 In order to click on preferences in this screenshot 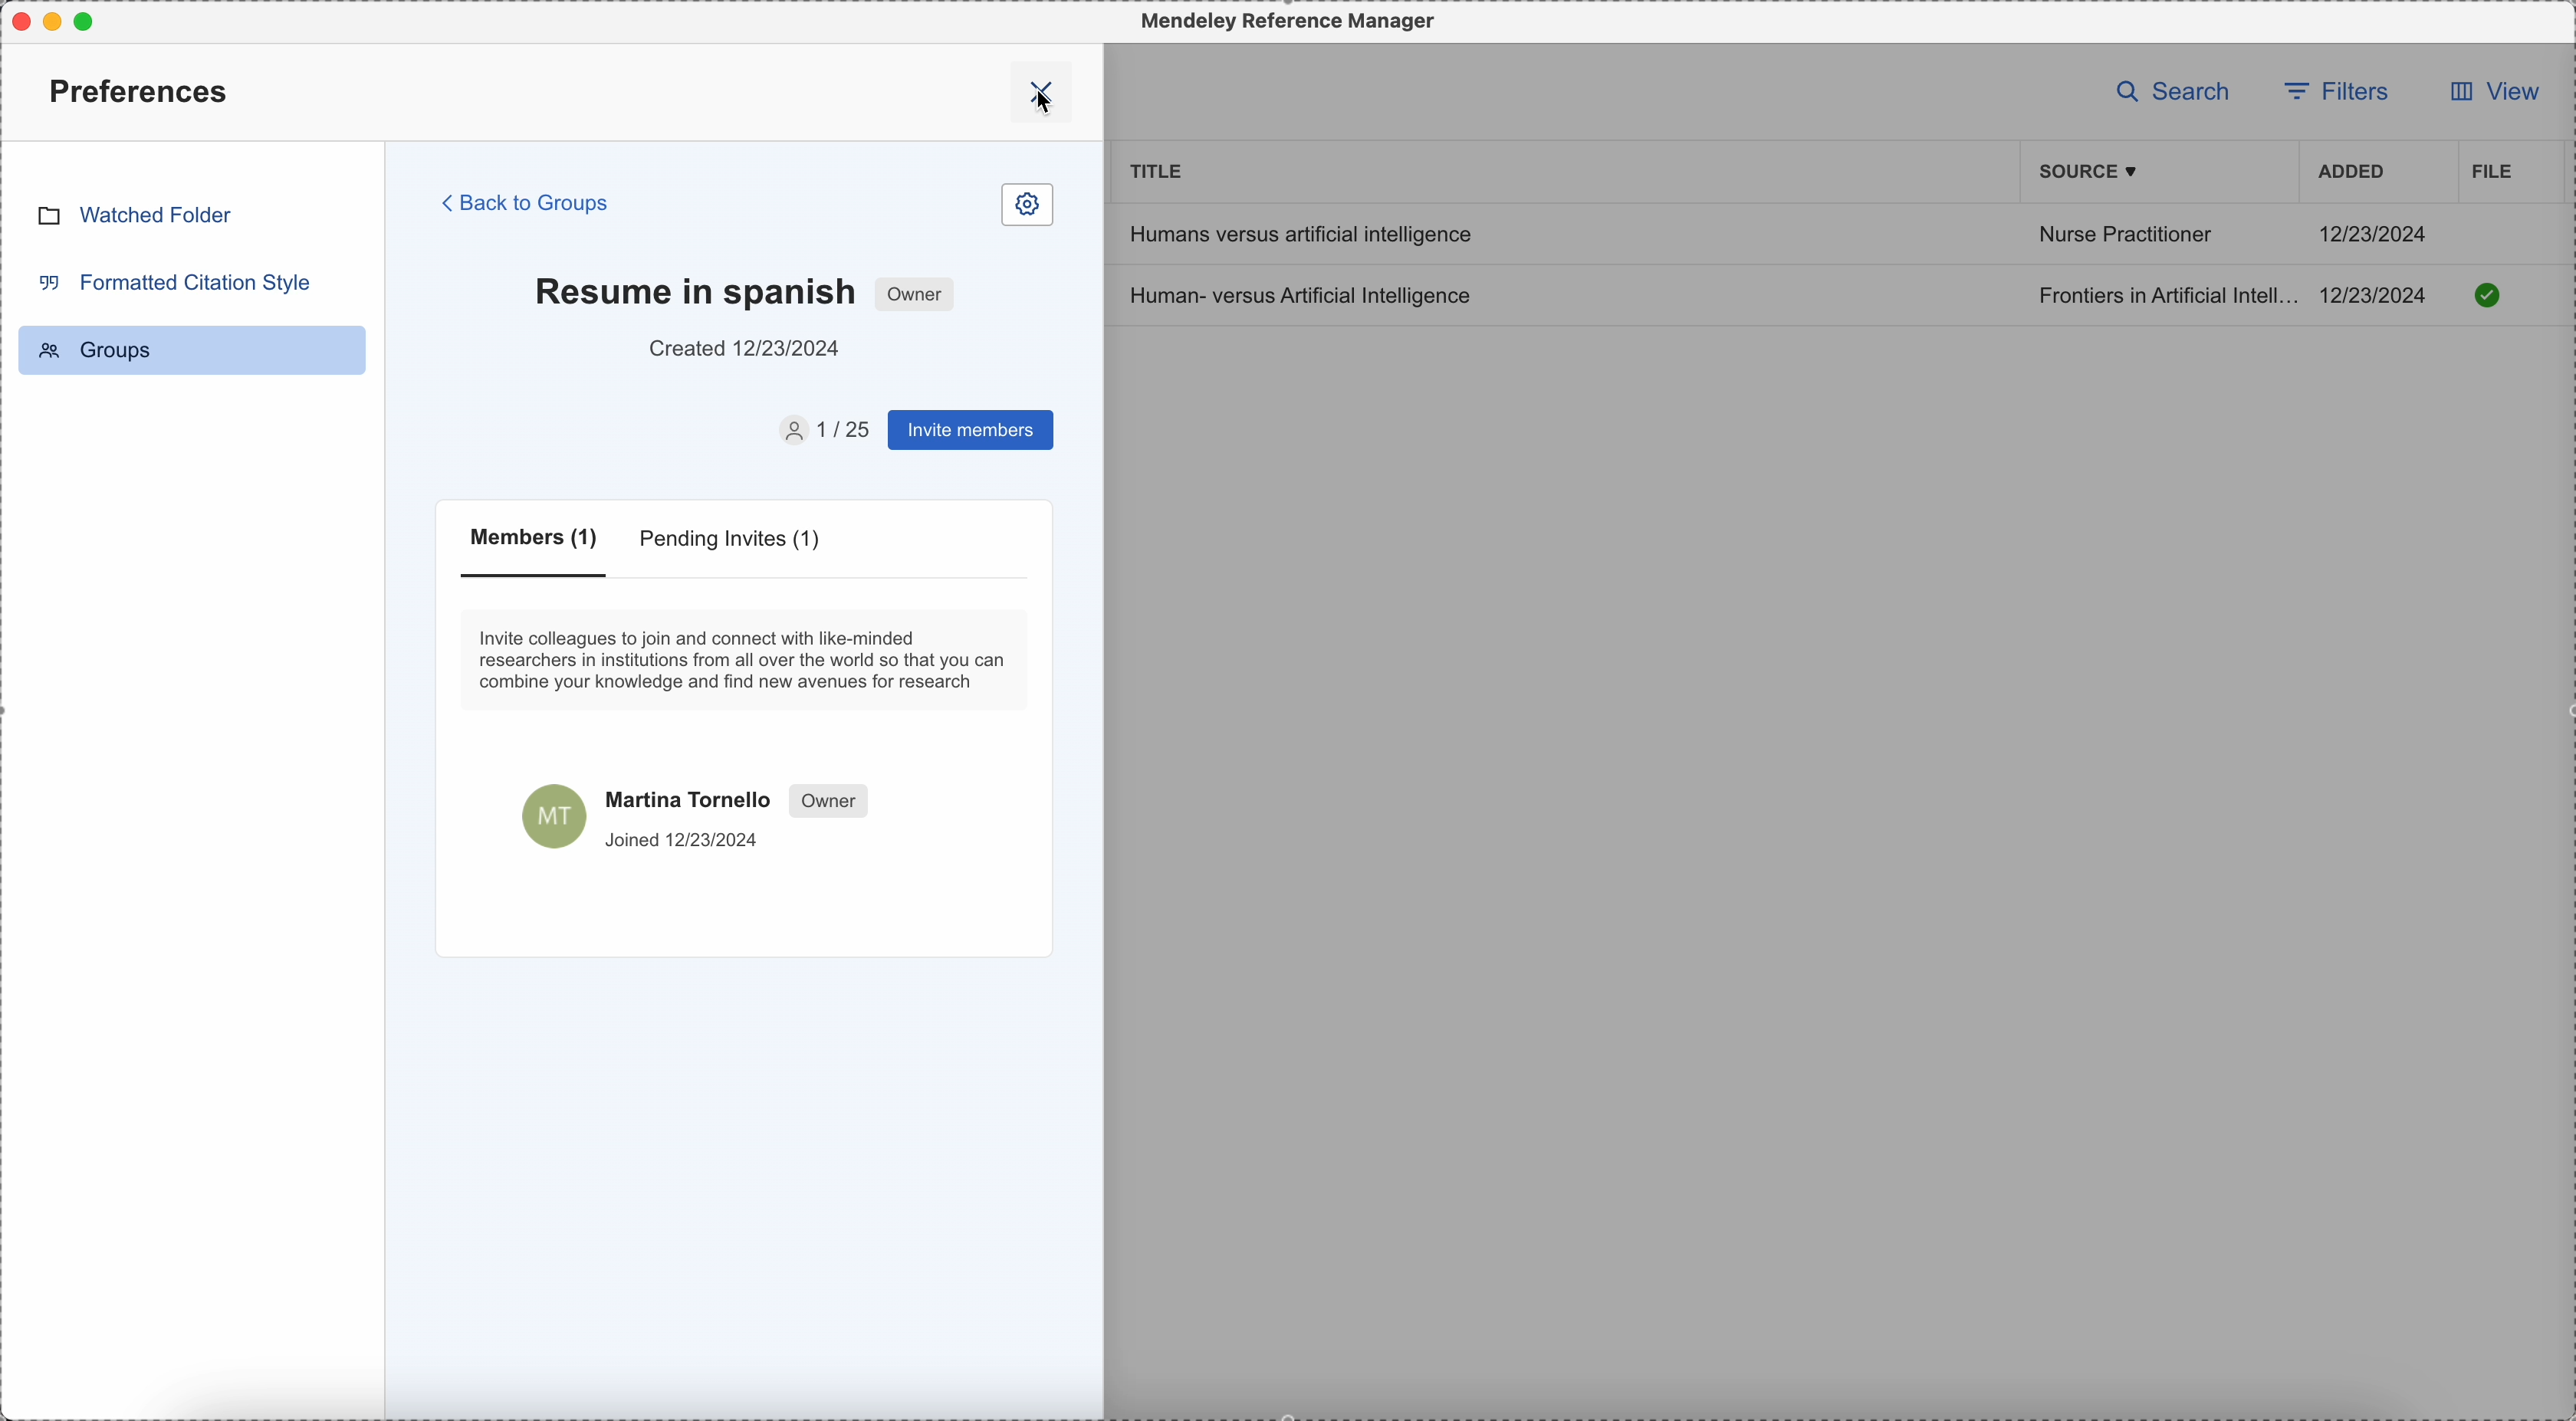, I will do `click(143, 90)`.